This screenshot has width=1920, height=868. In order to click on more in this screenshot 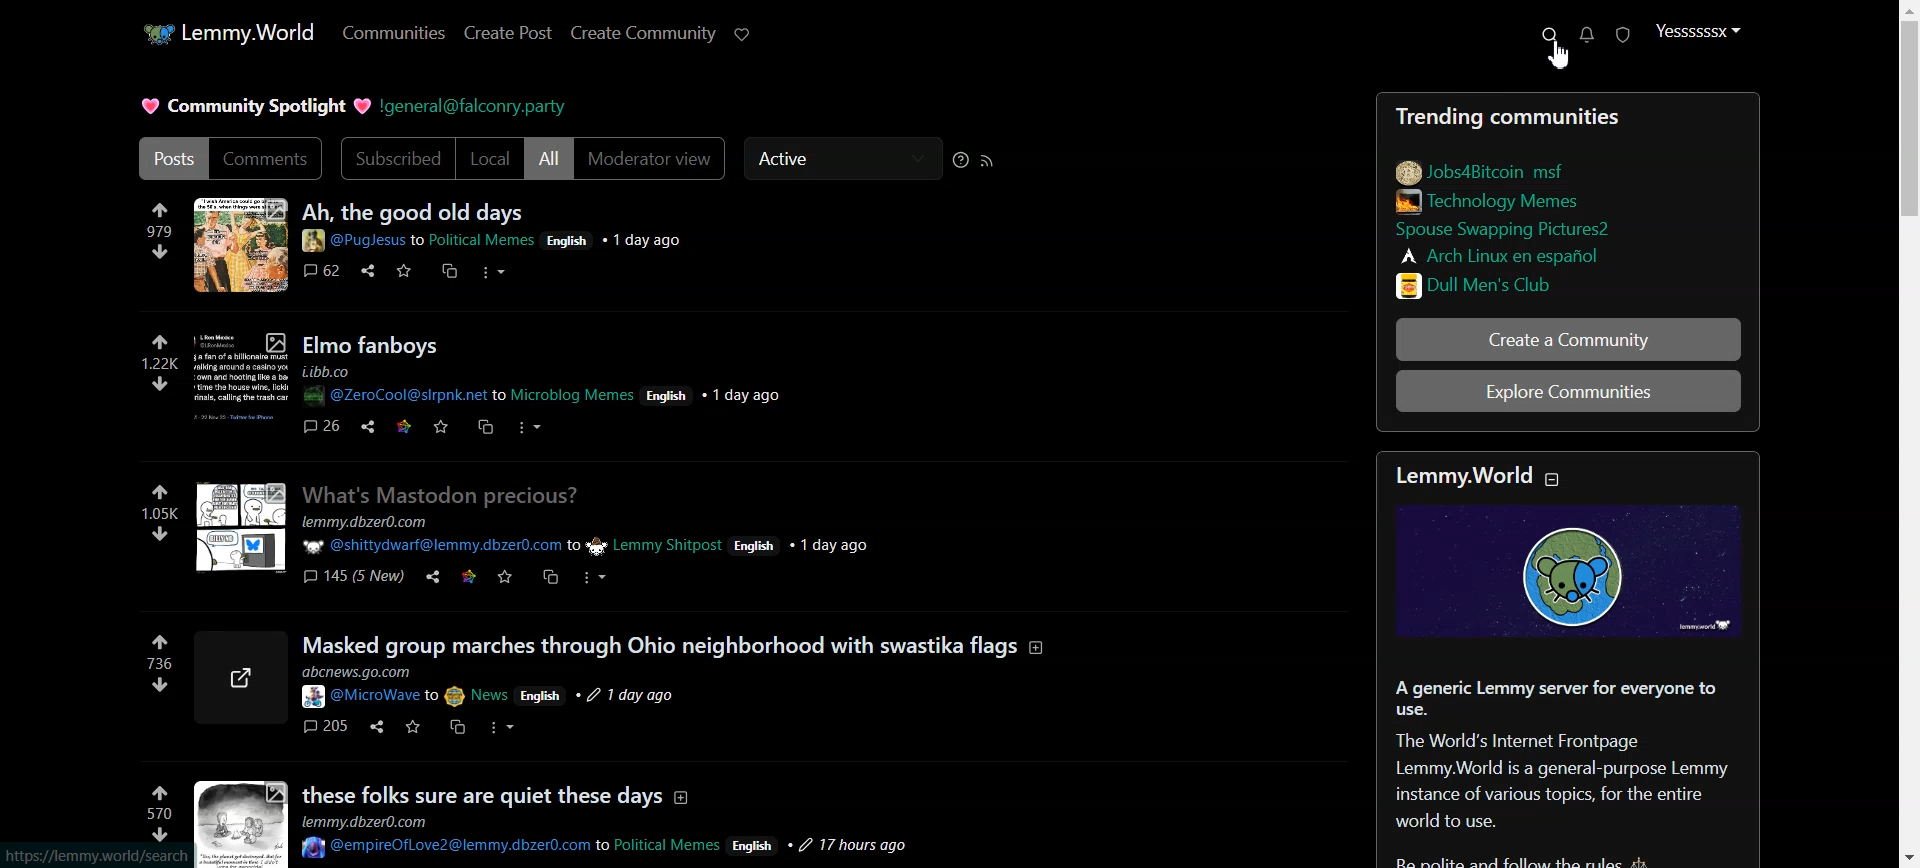, I will do `click(528, 427)`.